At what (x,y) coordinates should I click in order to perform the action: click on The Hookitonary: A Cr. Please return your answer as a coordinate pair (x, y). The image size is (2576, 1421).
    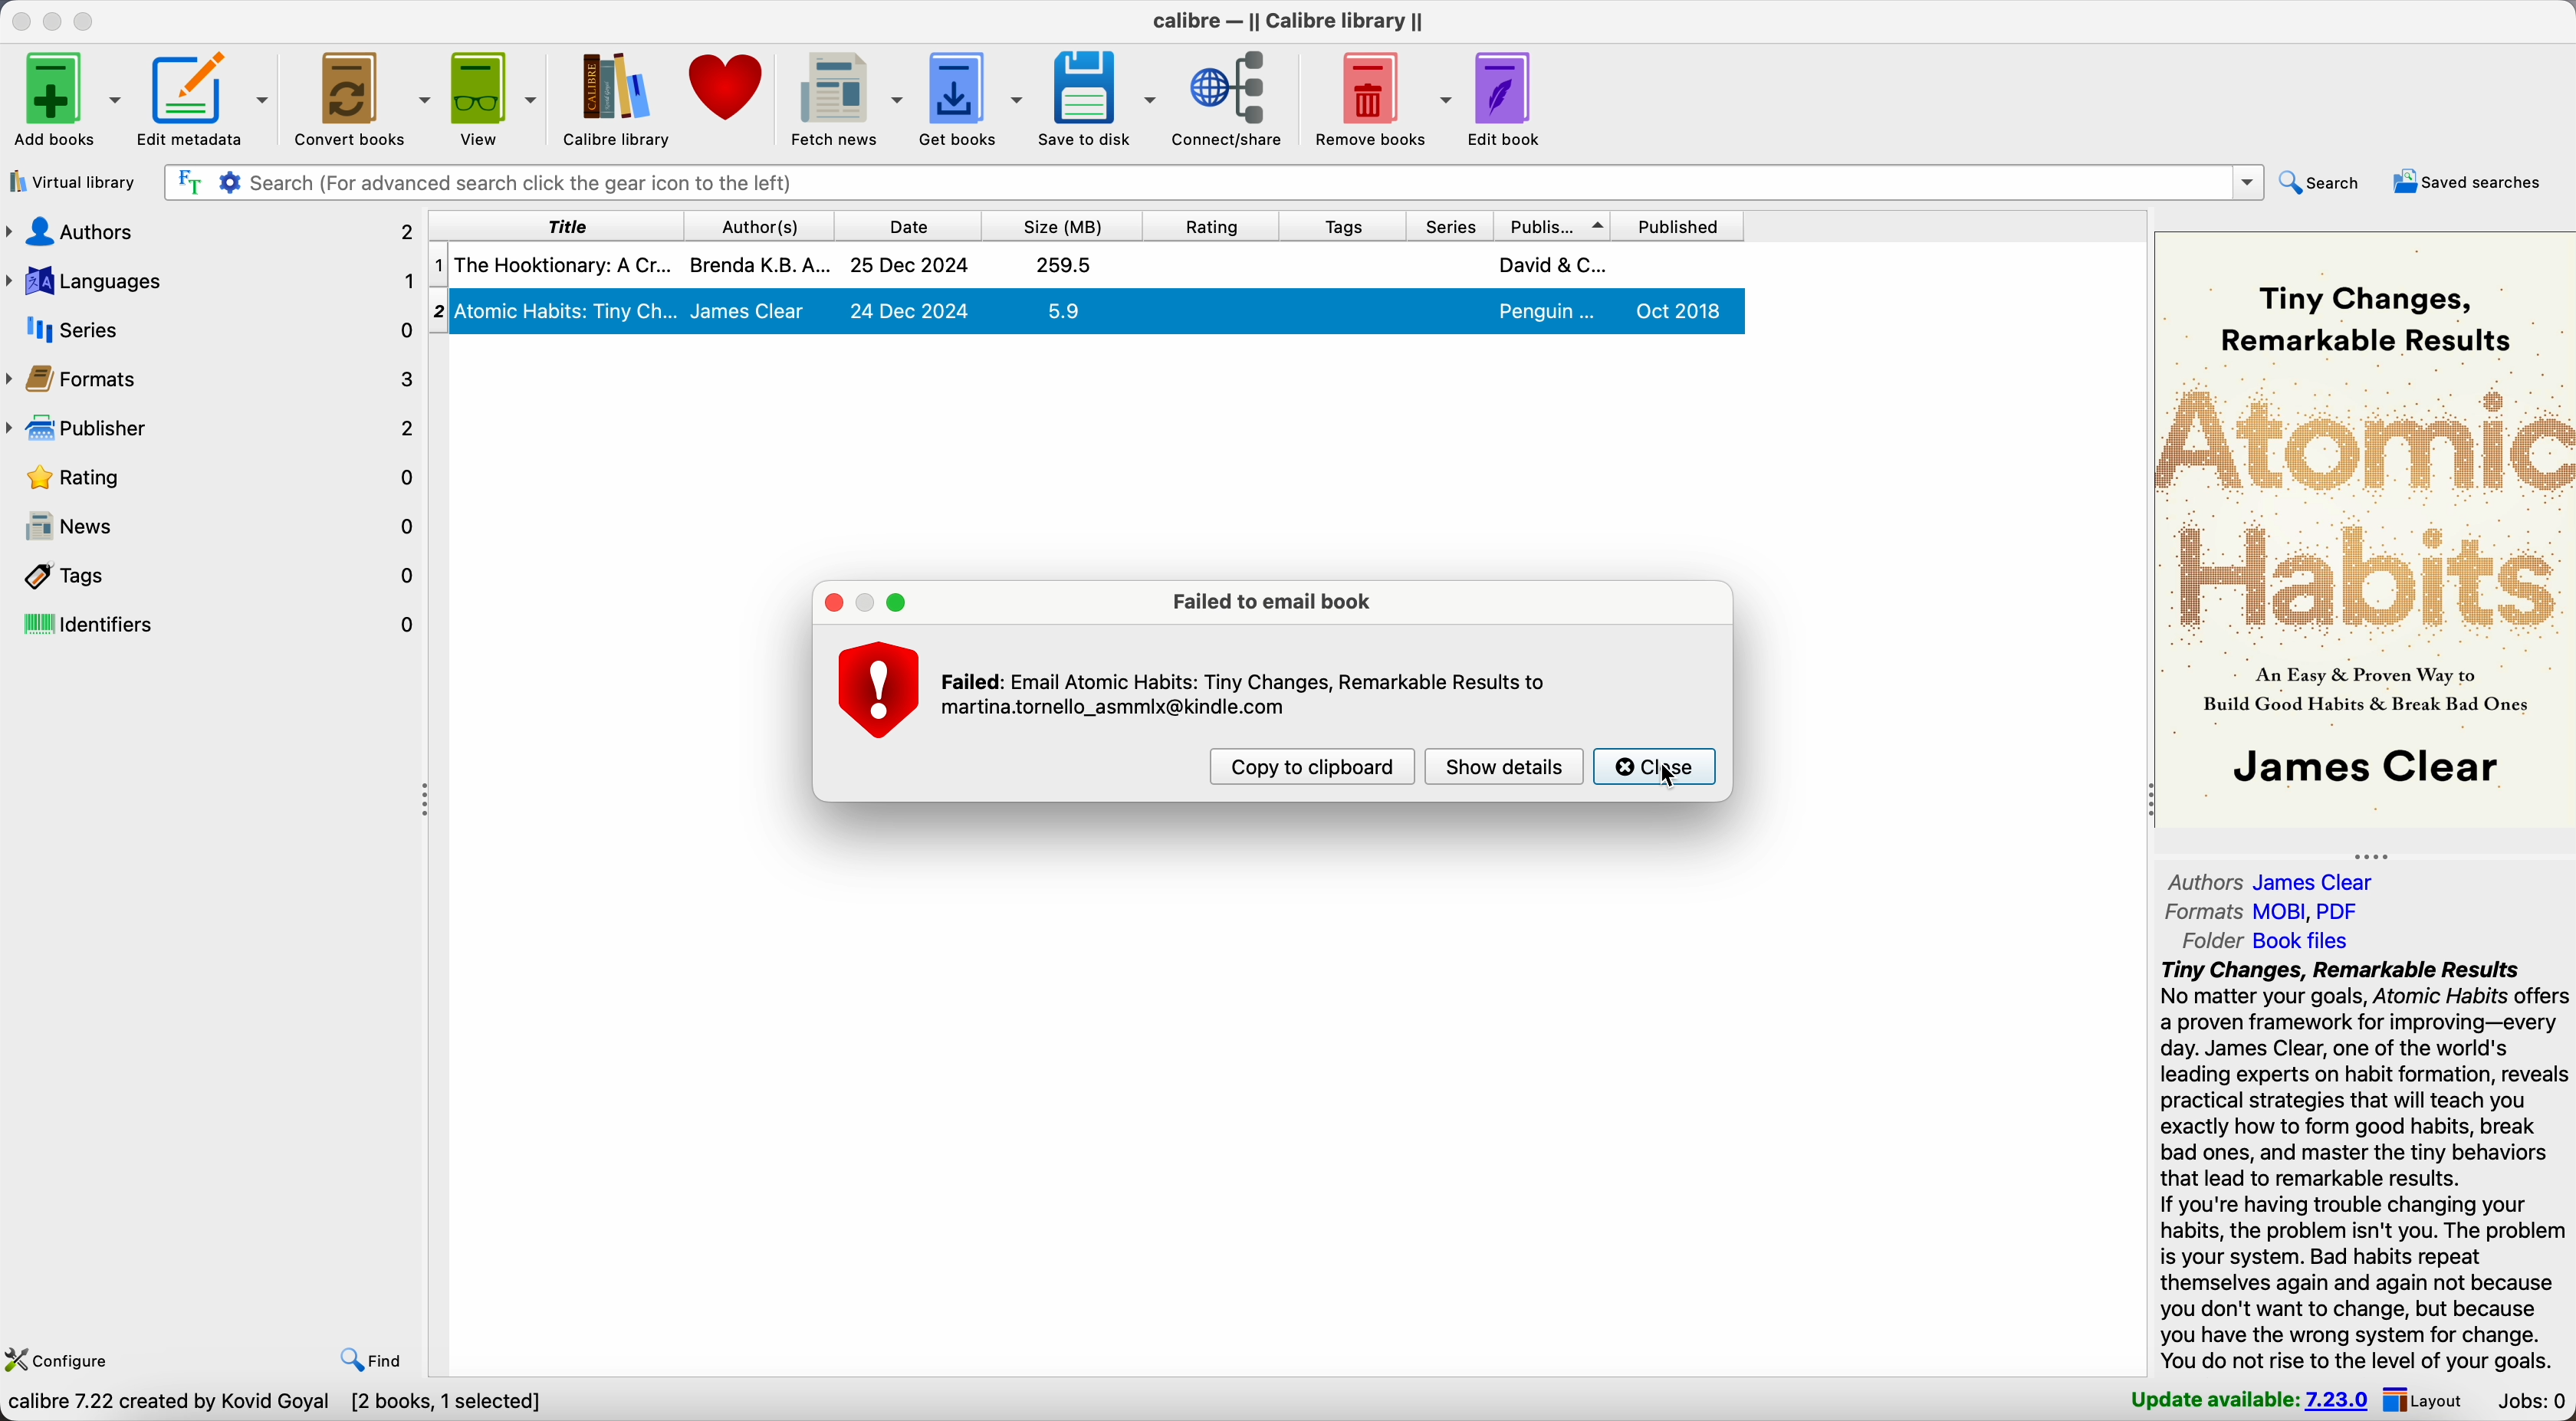
    Looking at the image, I should click on (562, 264).